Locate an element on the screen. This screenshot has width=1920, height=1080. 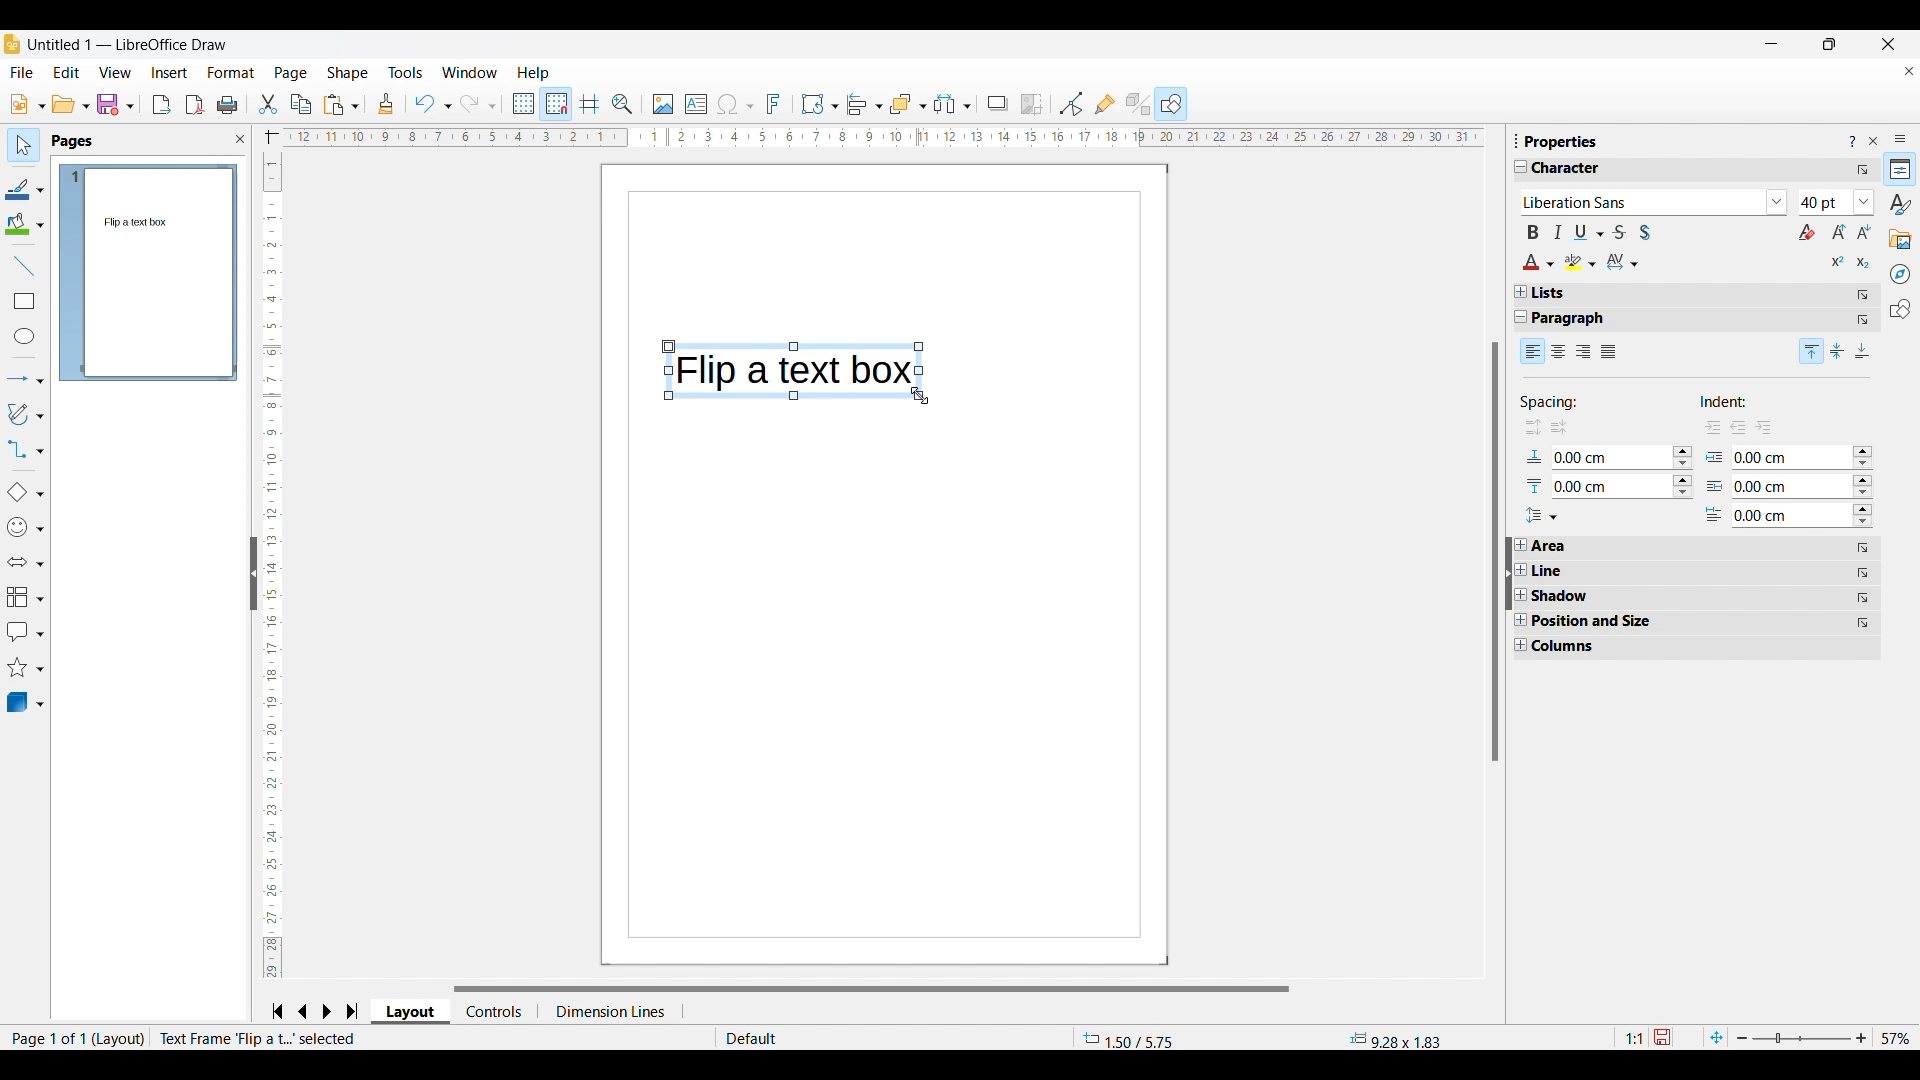
position and size is located at coordinates (1601, 621).